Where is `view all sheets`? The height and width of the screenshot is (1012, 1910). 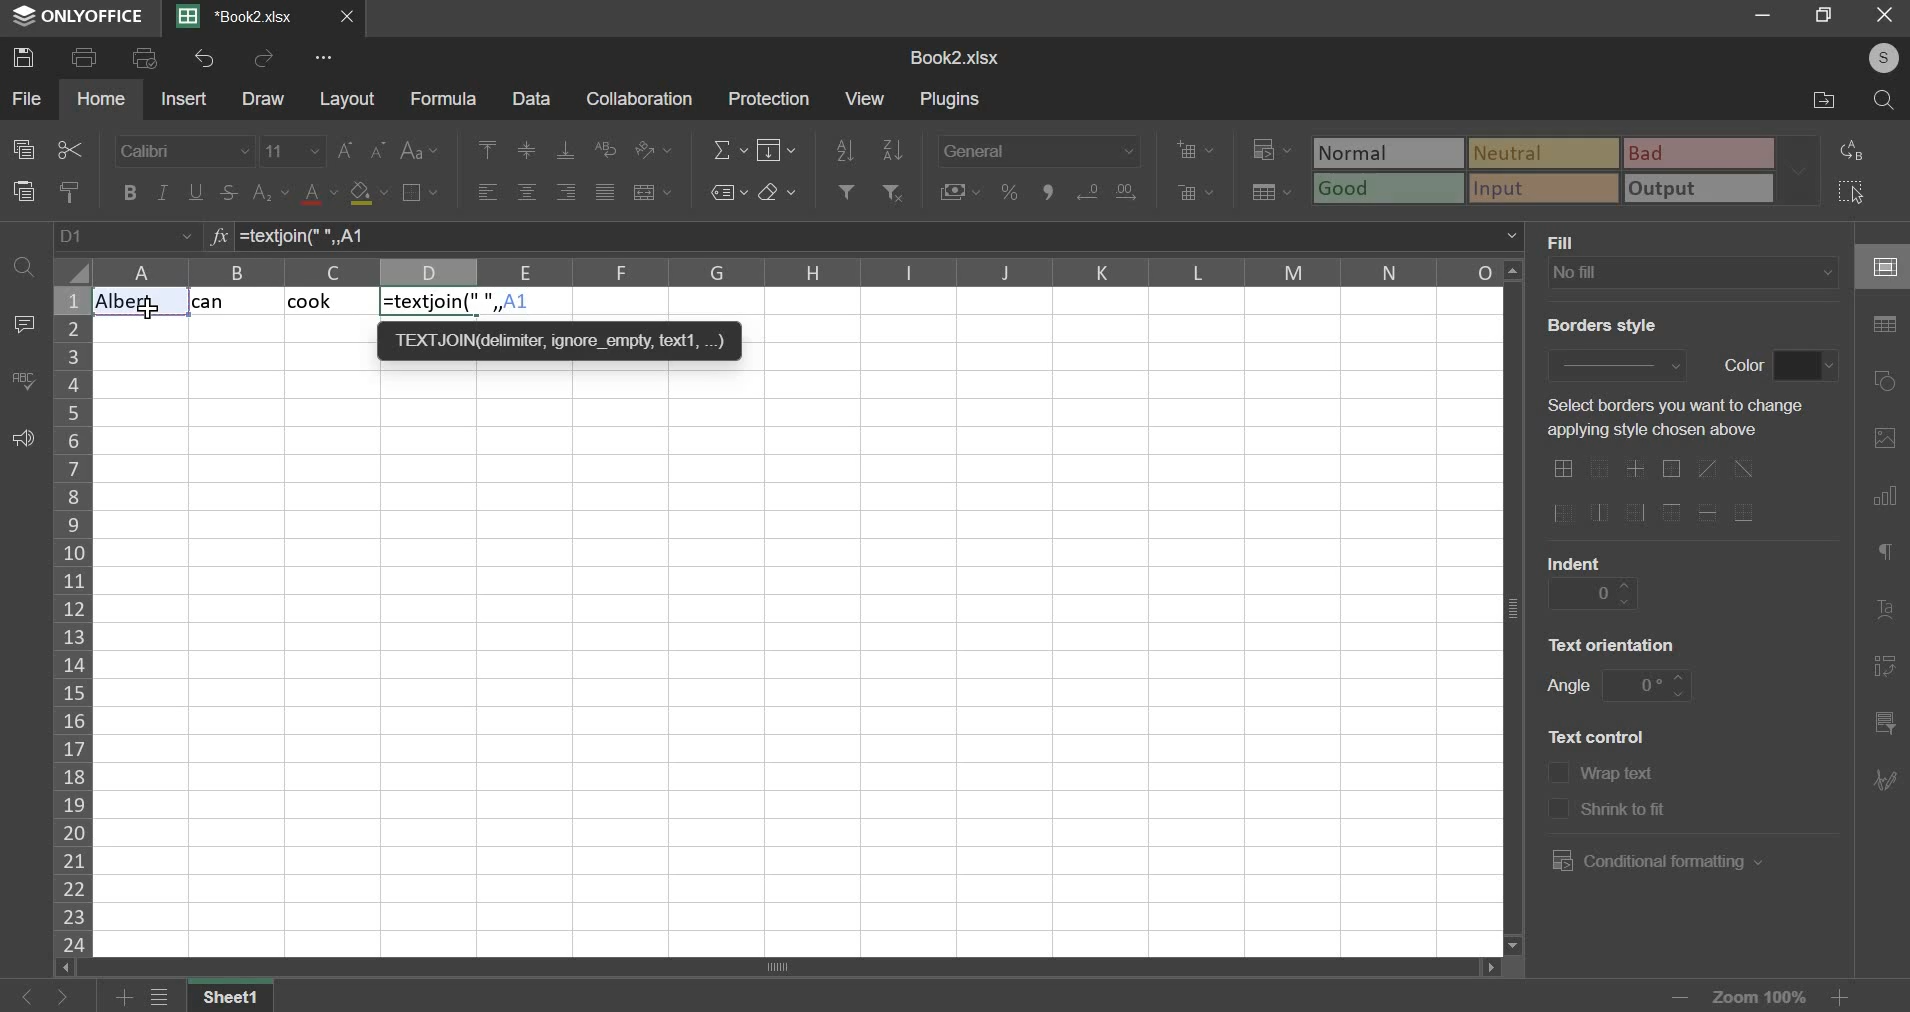 view all sheets is located at coordinates (170, 998).